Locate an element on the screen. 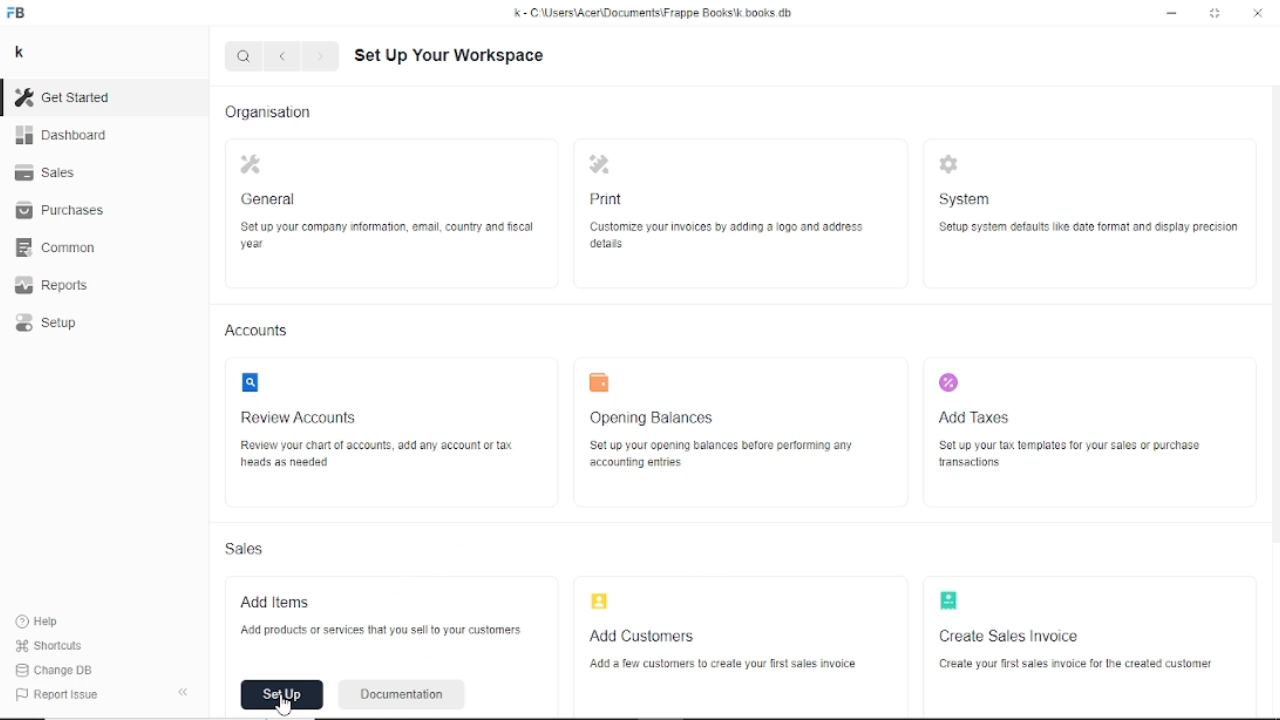 This screenshot has height=720, width=1280. Toggle between form and full width is located at coordinates (1215, 12).